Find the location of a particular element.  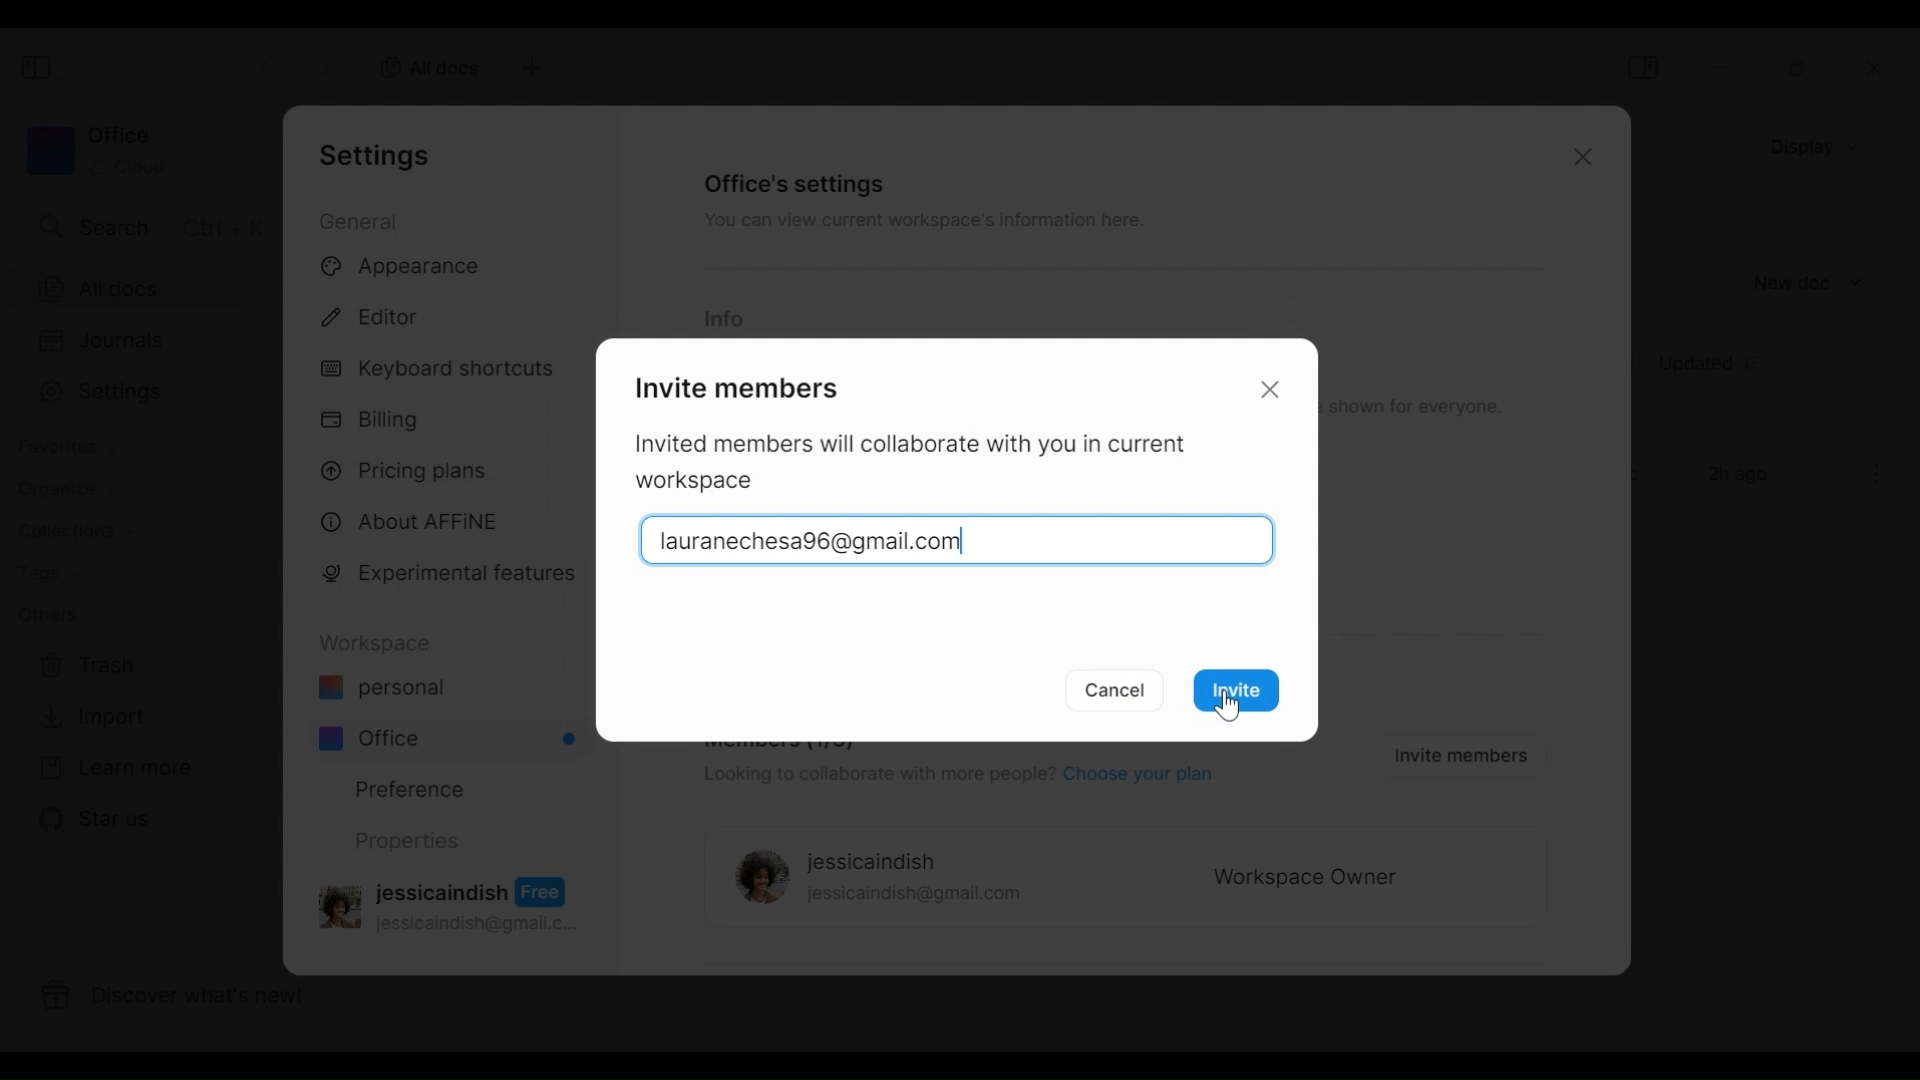

Others is located at coordinates (47, 614).